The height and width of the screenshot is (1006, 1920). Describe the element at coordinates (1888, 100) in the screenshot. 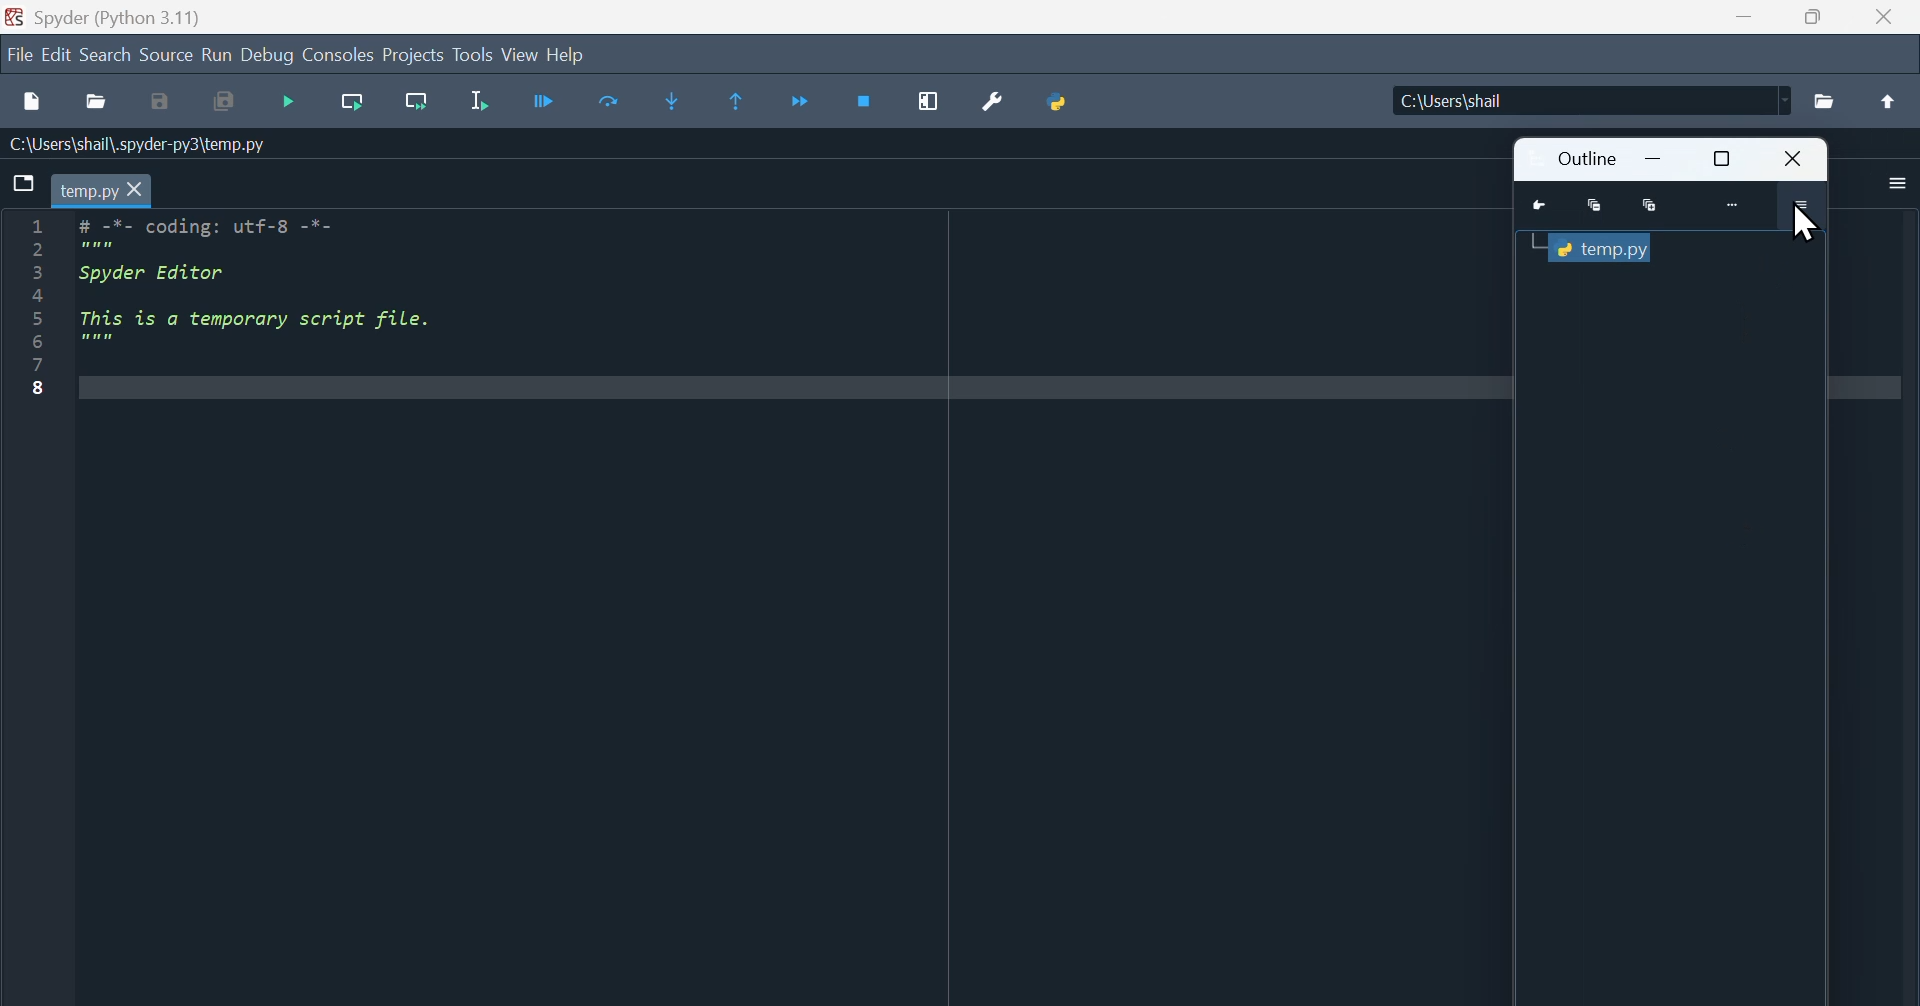

I see `Up to` at that location.